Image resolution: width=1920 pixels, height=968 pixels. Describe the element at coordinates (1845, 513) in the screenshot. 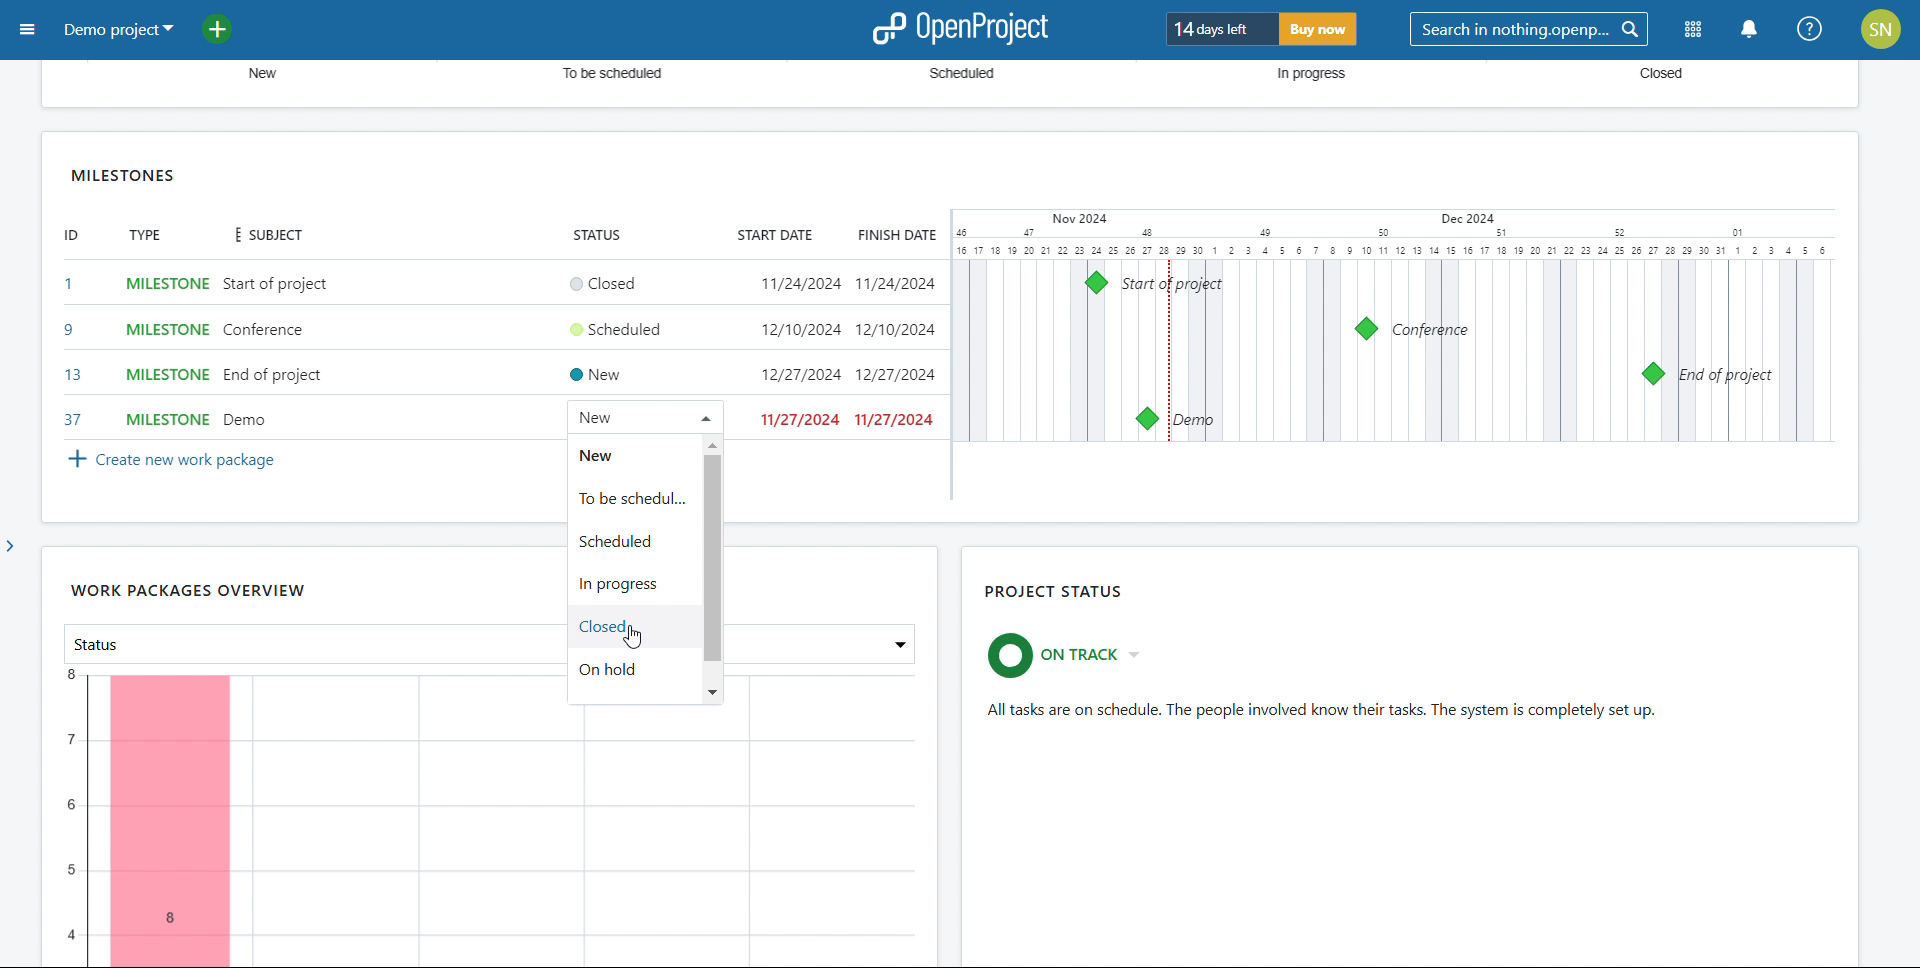

I see `resize` at that location.